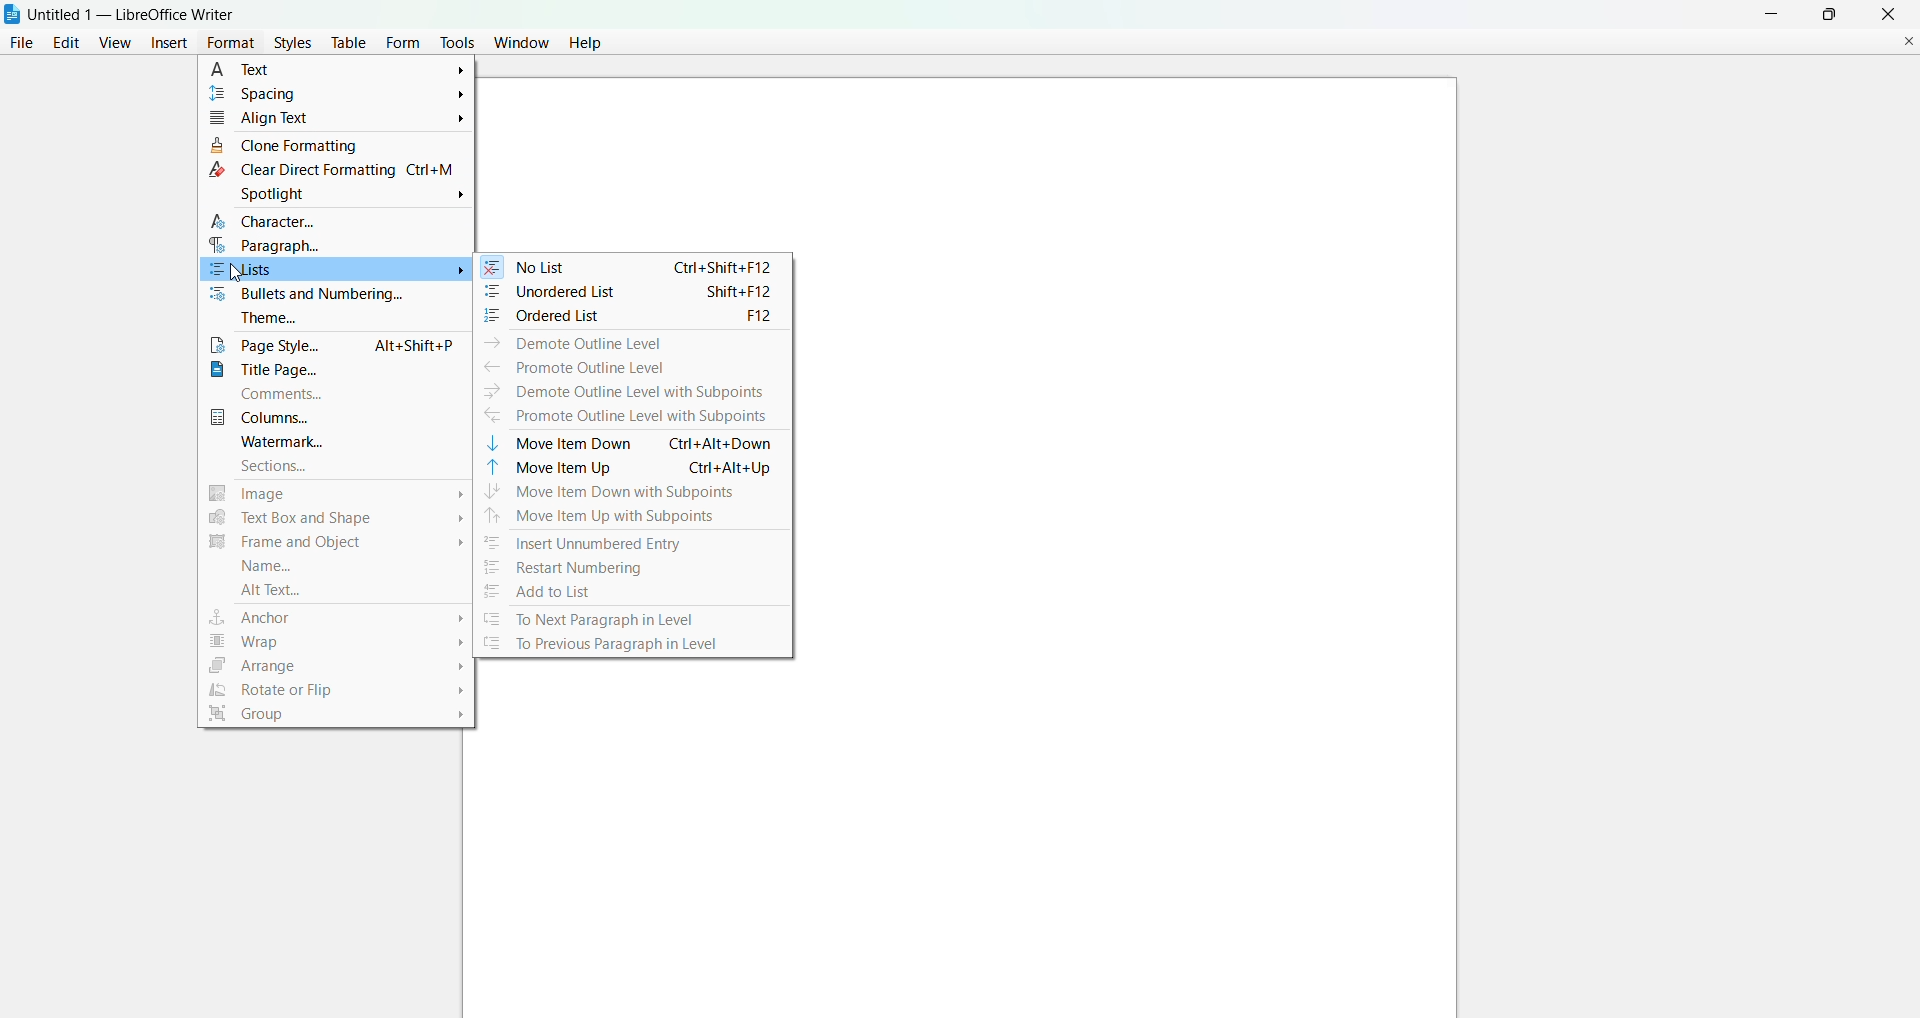 This screenshot has width=1920, height=1018. What do you see at coordinates (633, 295) in the screenshot?
I see `unordered list` at bounding box center [633, 295].